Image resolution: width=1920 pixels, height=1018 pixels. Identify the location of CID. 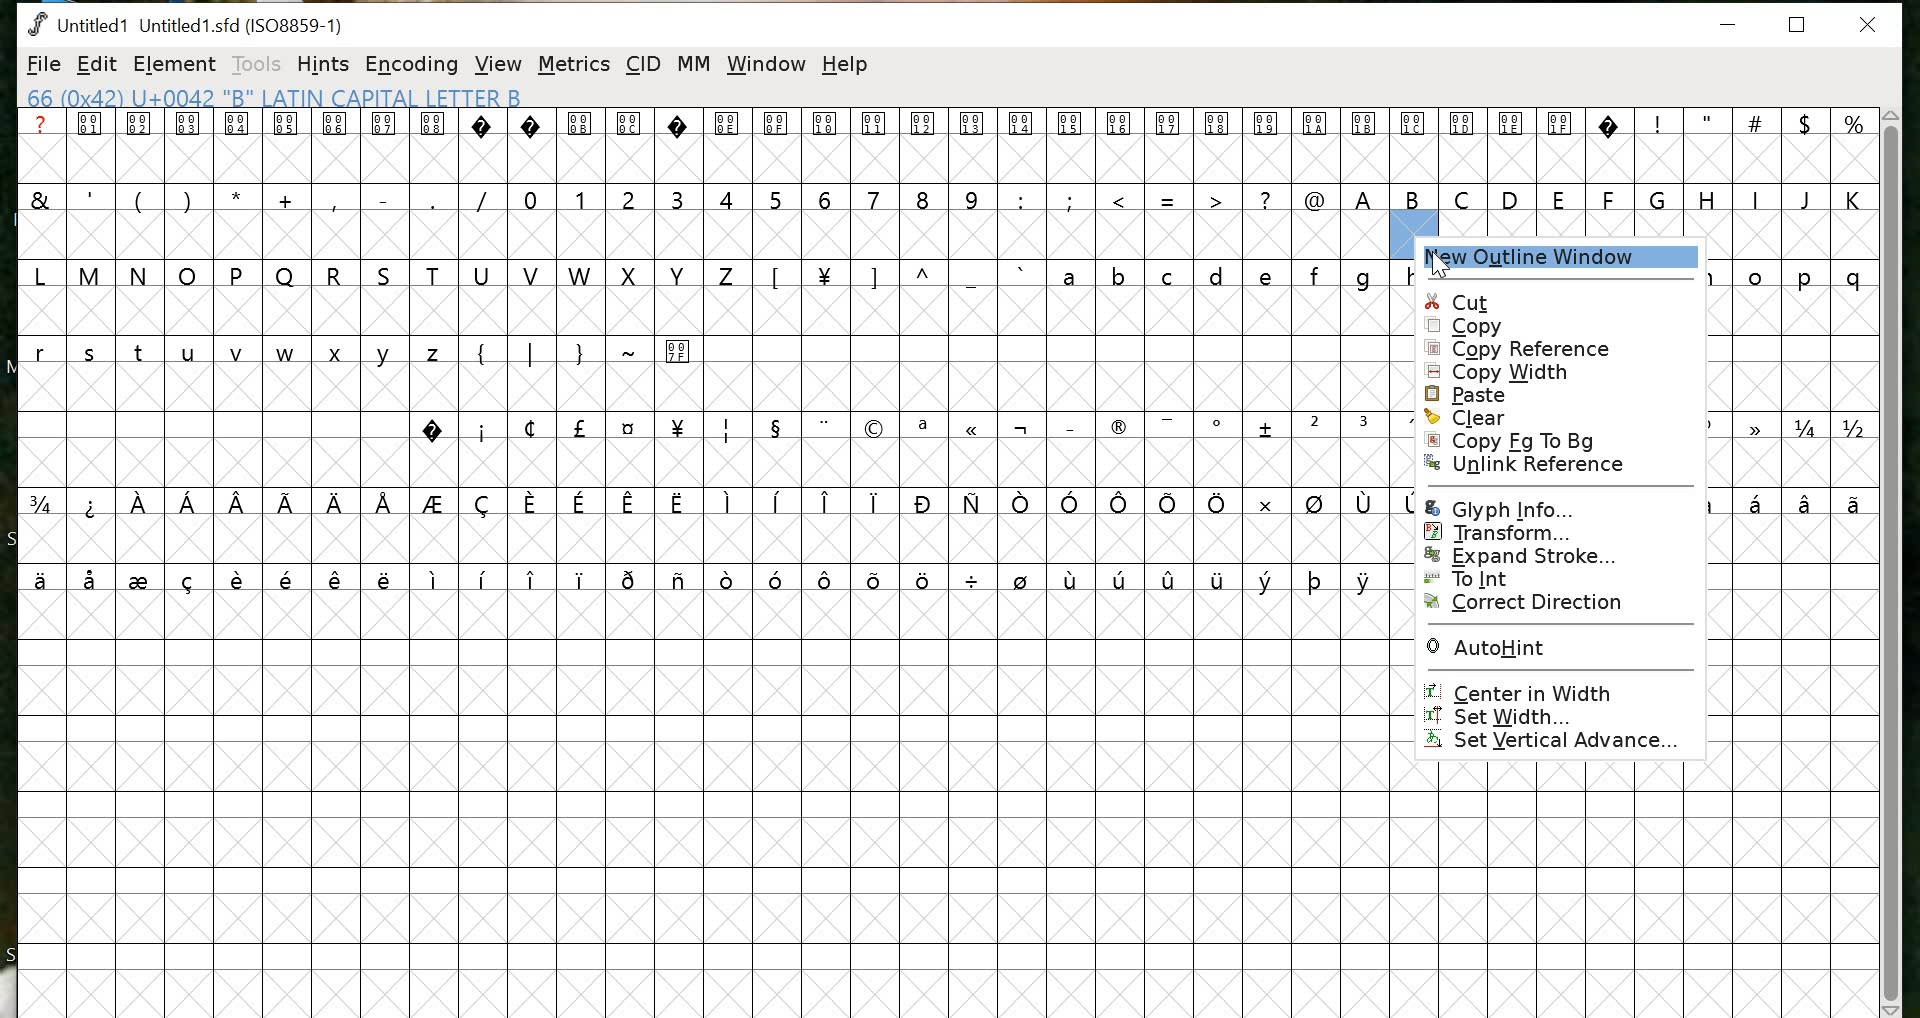
(642, 65).